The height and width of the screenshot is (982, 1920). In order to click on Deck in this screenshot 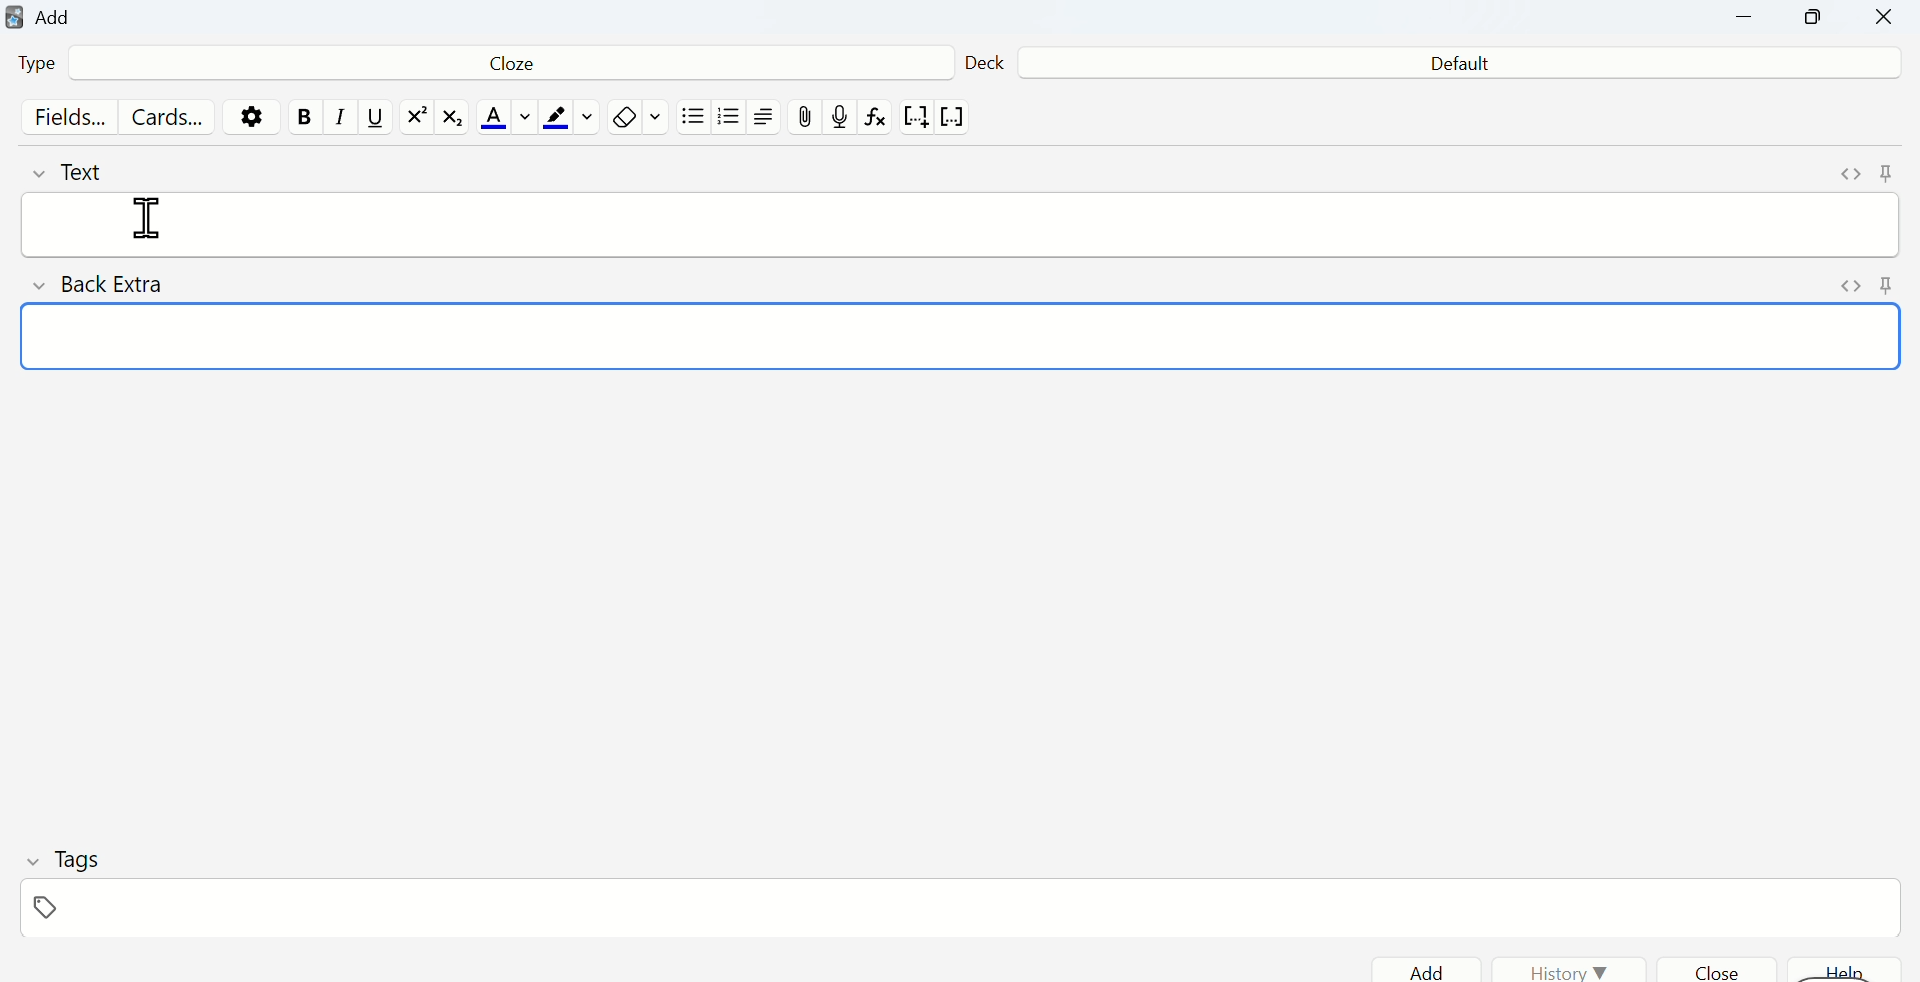, I will do `click(985, 59)`.